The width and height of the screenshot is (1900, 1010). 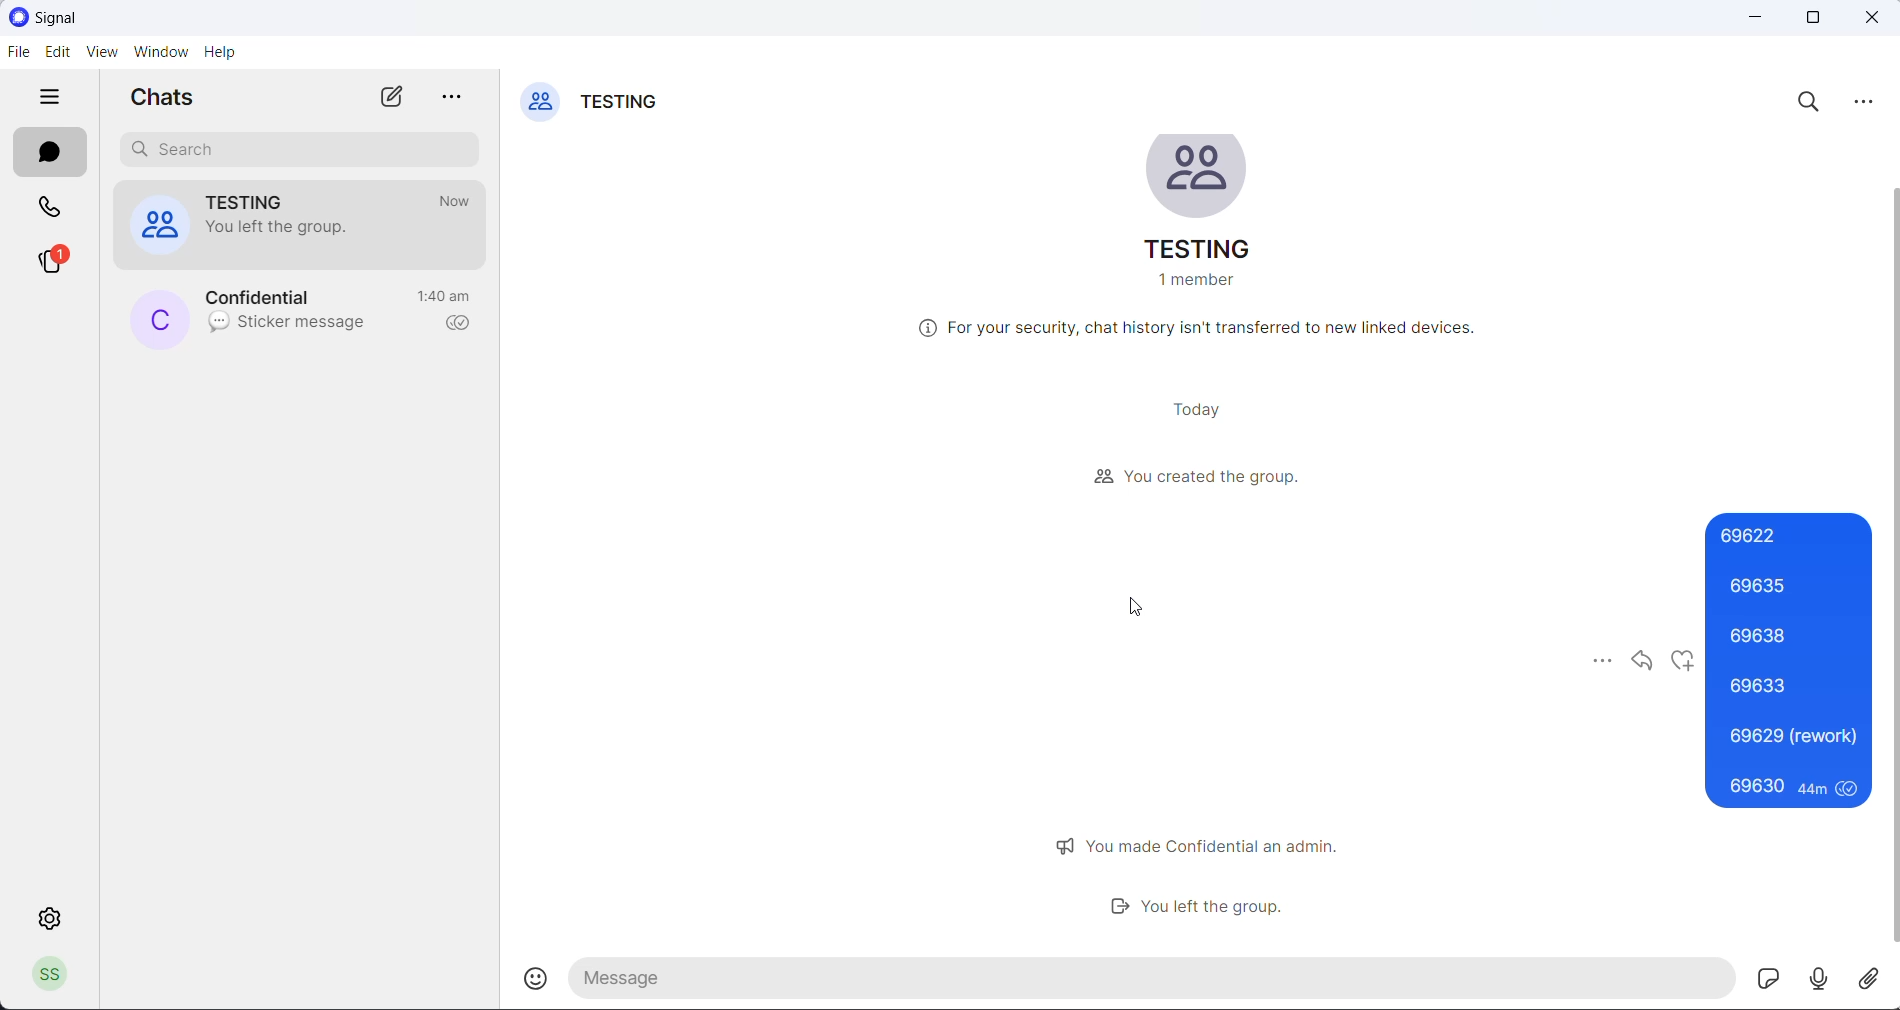 What do you see at coordinates (1814, 20) in the screenshot?
I see `maximize` at bounding box center [1814, 20].